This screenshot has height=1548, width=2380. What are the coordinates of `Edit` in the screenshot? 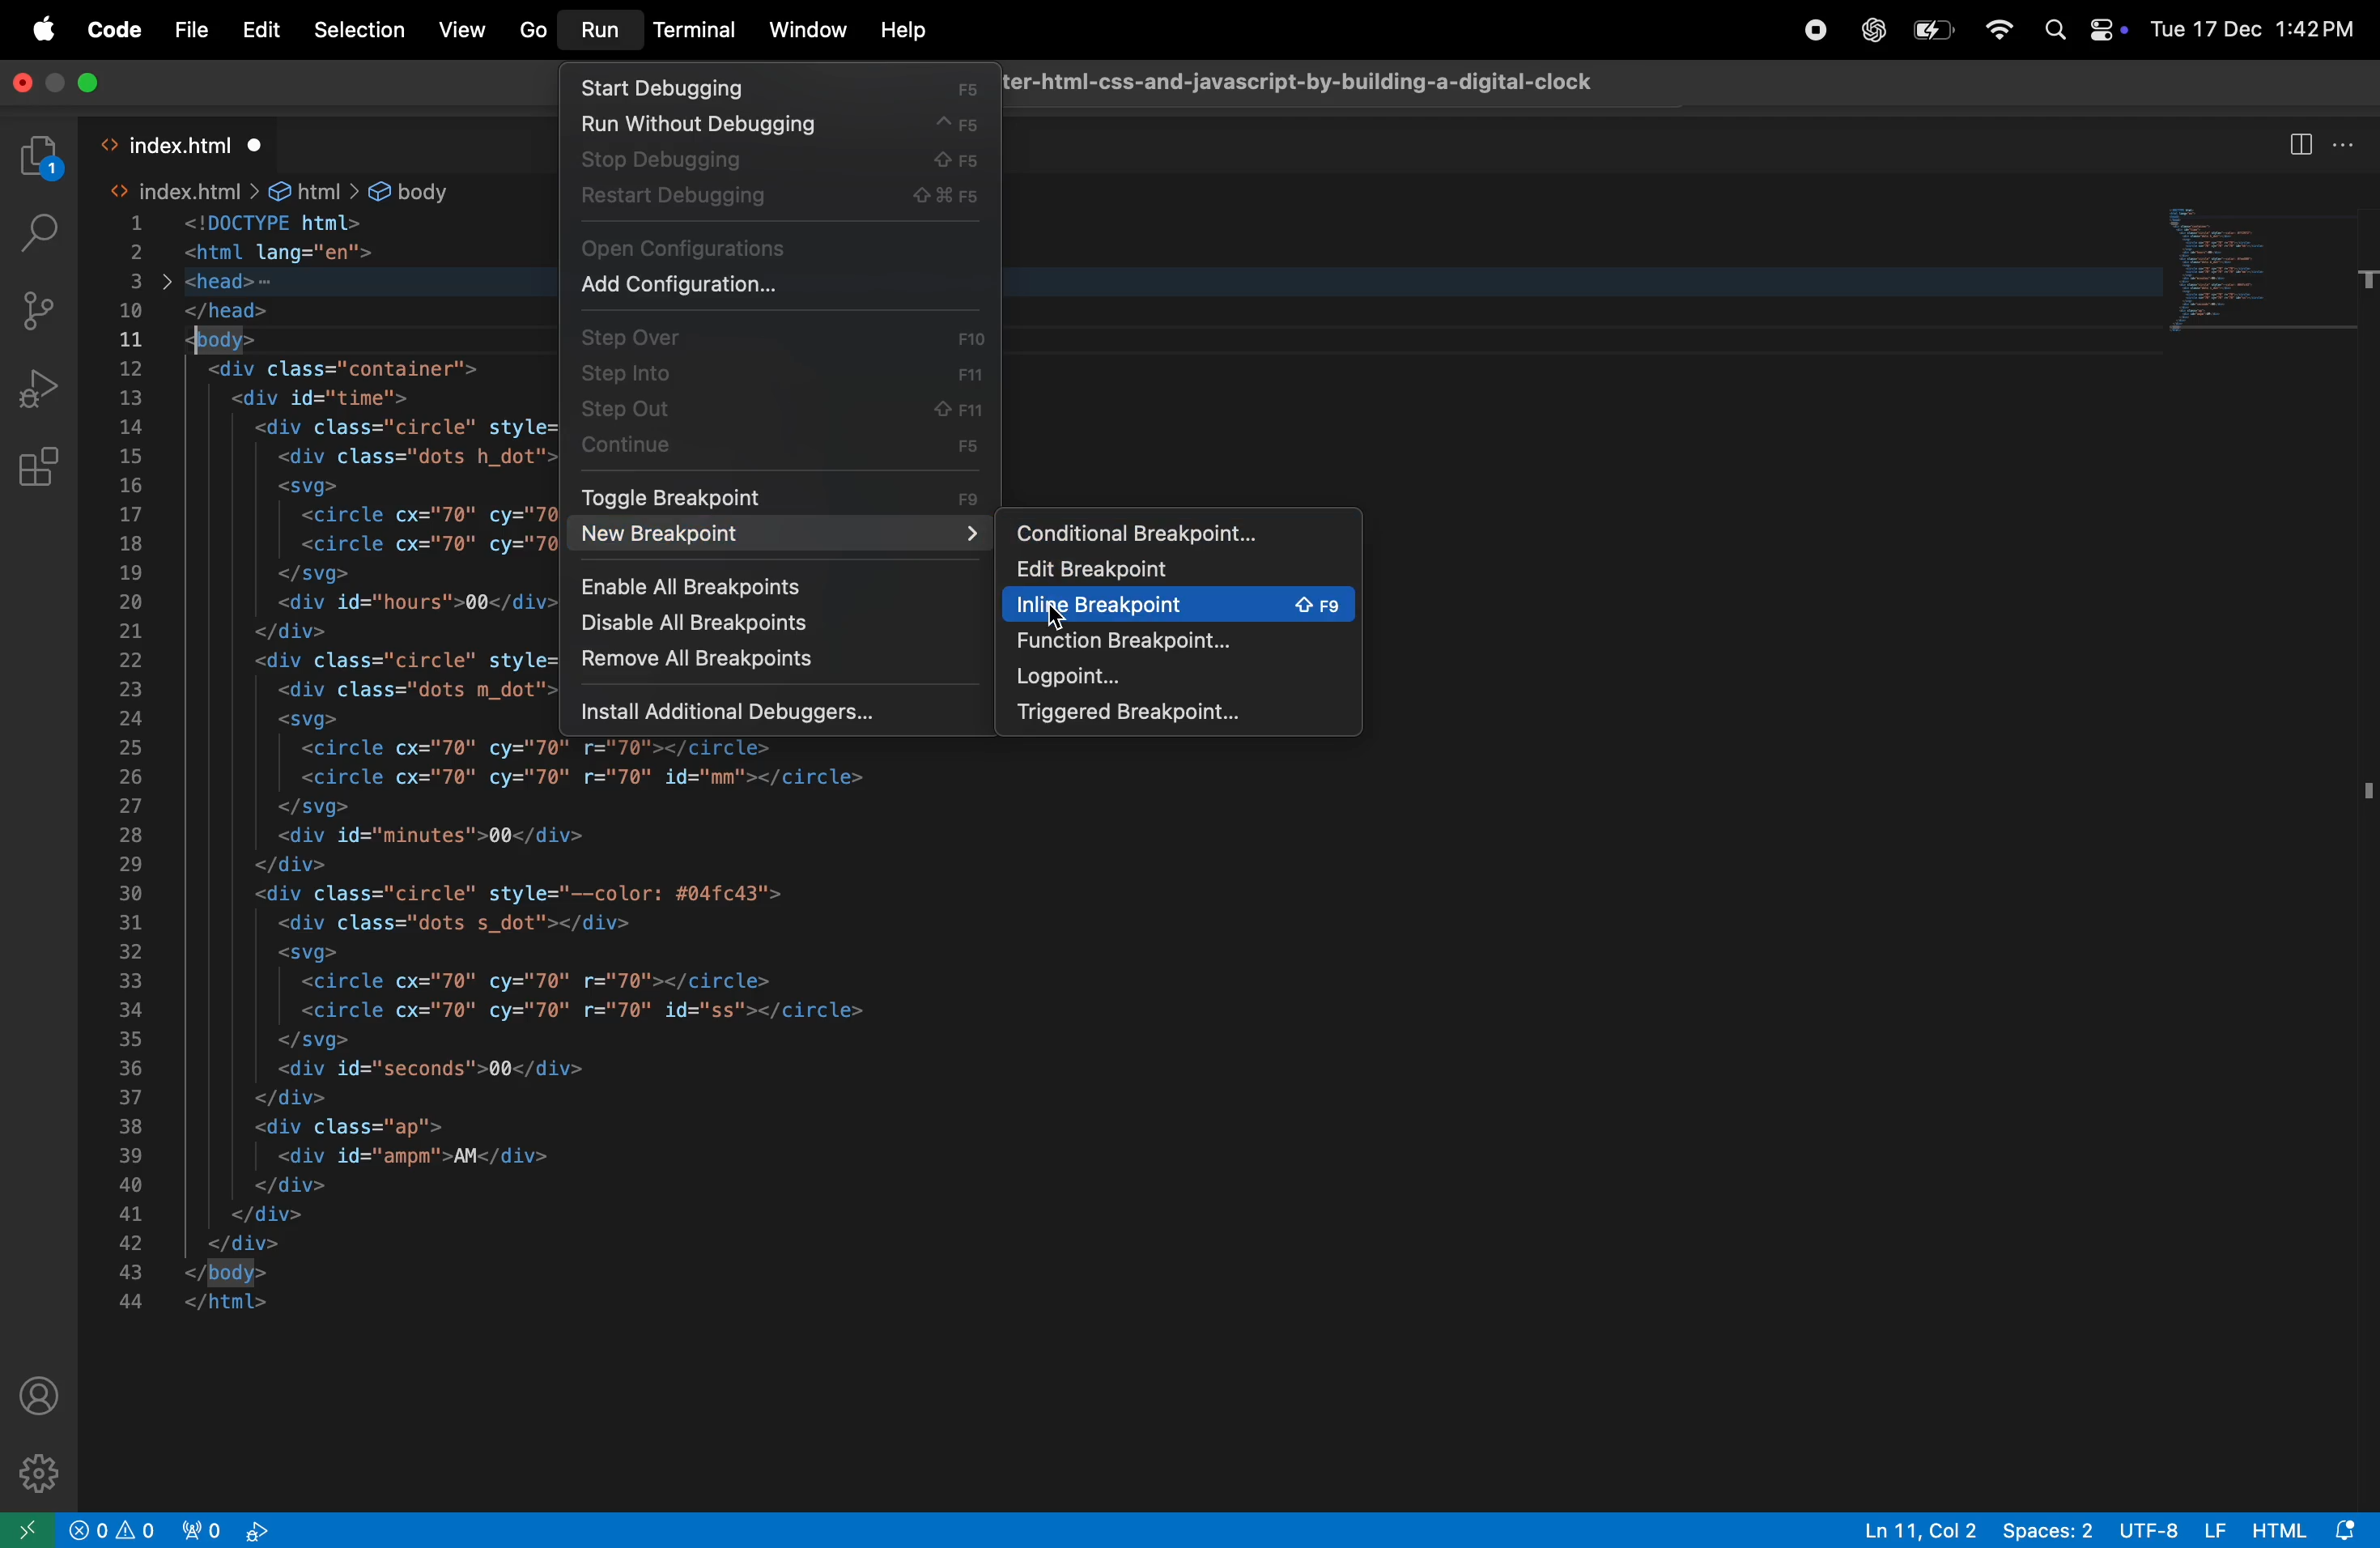 It's located at (262, 30).